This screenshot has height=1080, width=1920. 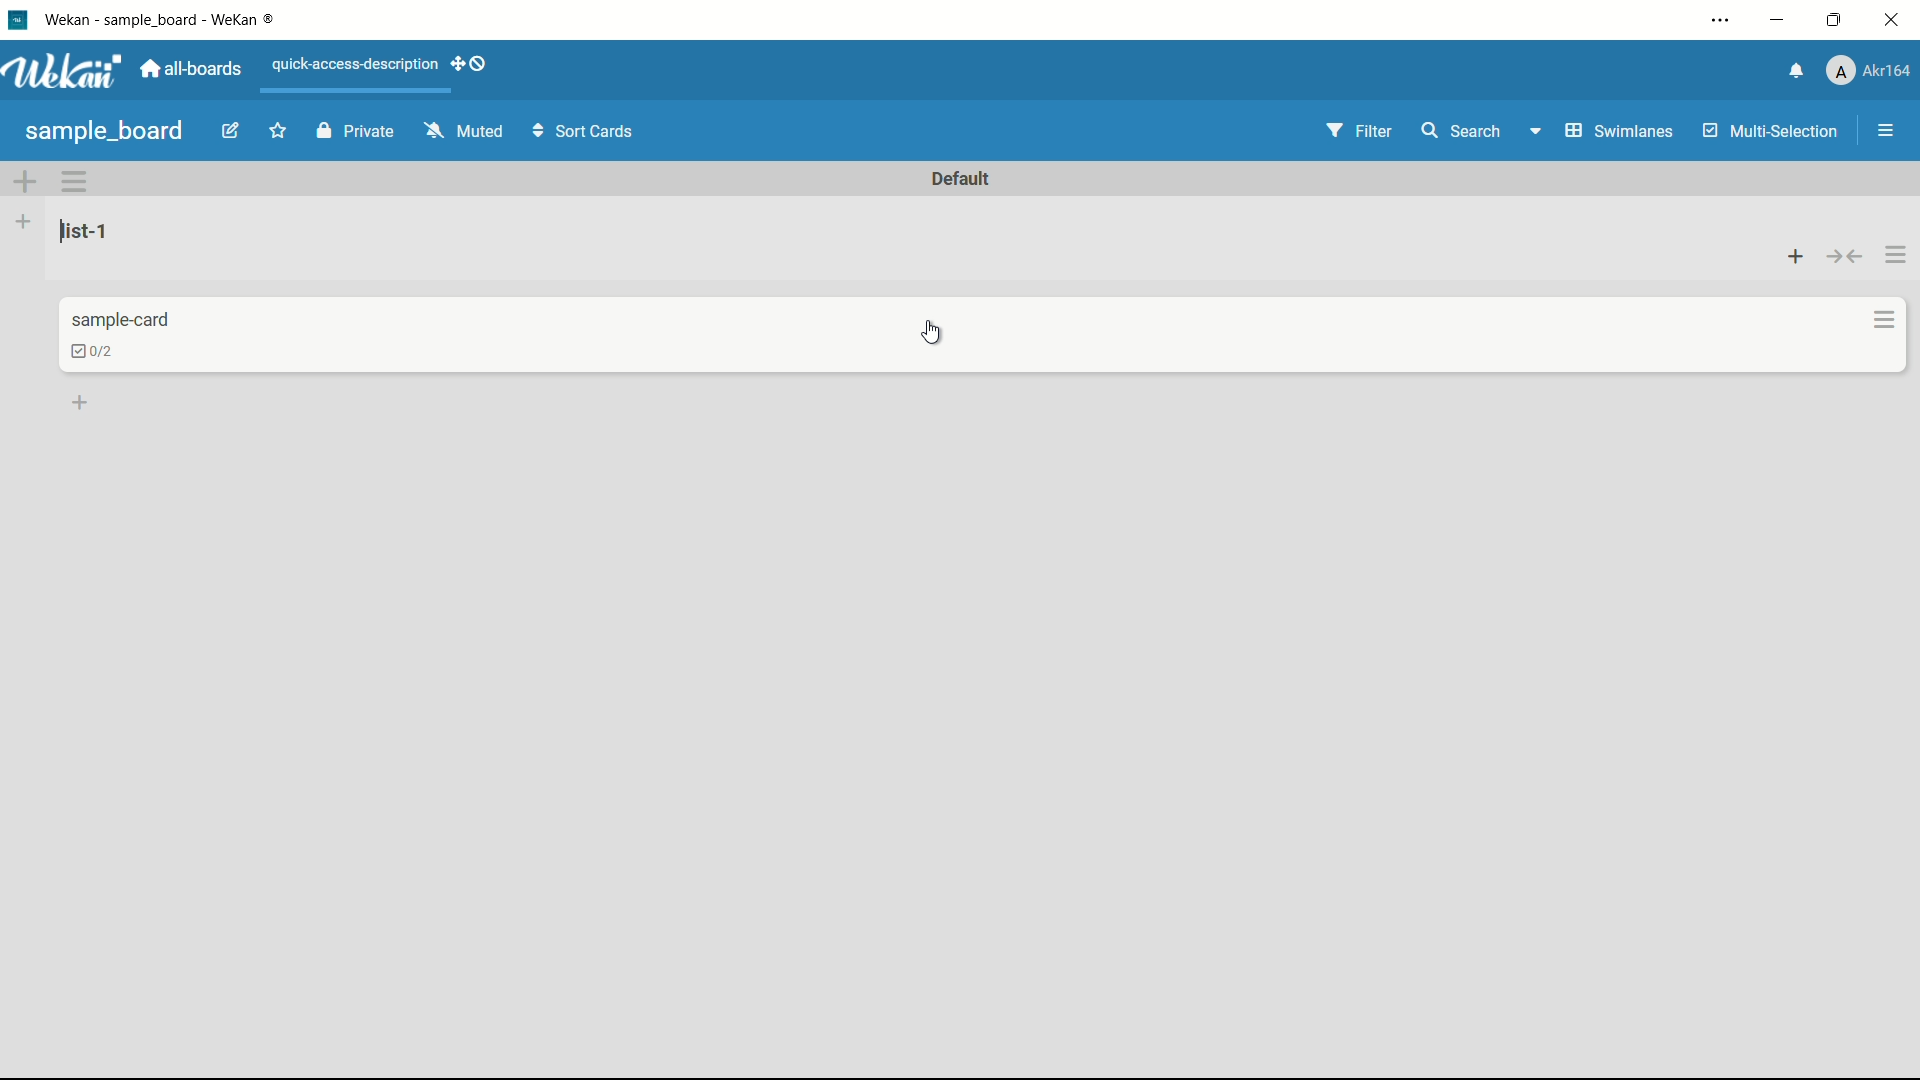 What do you see at coordinates (1835, 19) in the screenshot?
I see `maximize` at bounding box center [1835, 19].